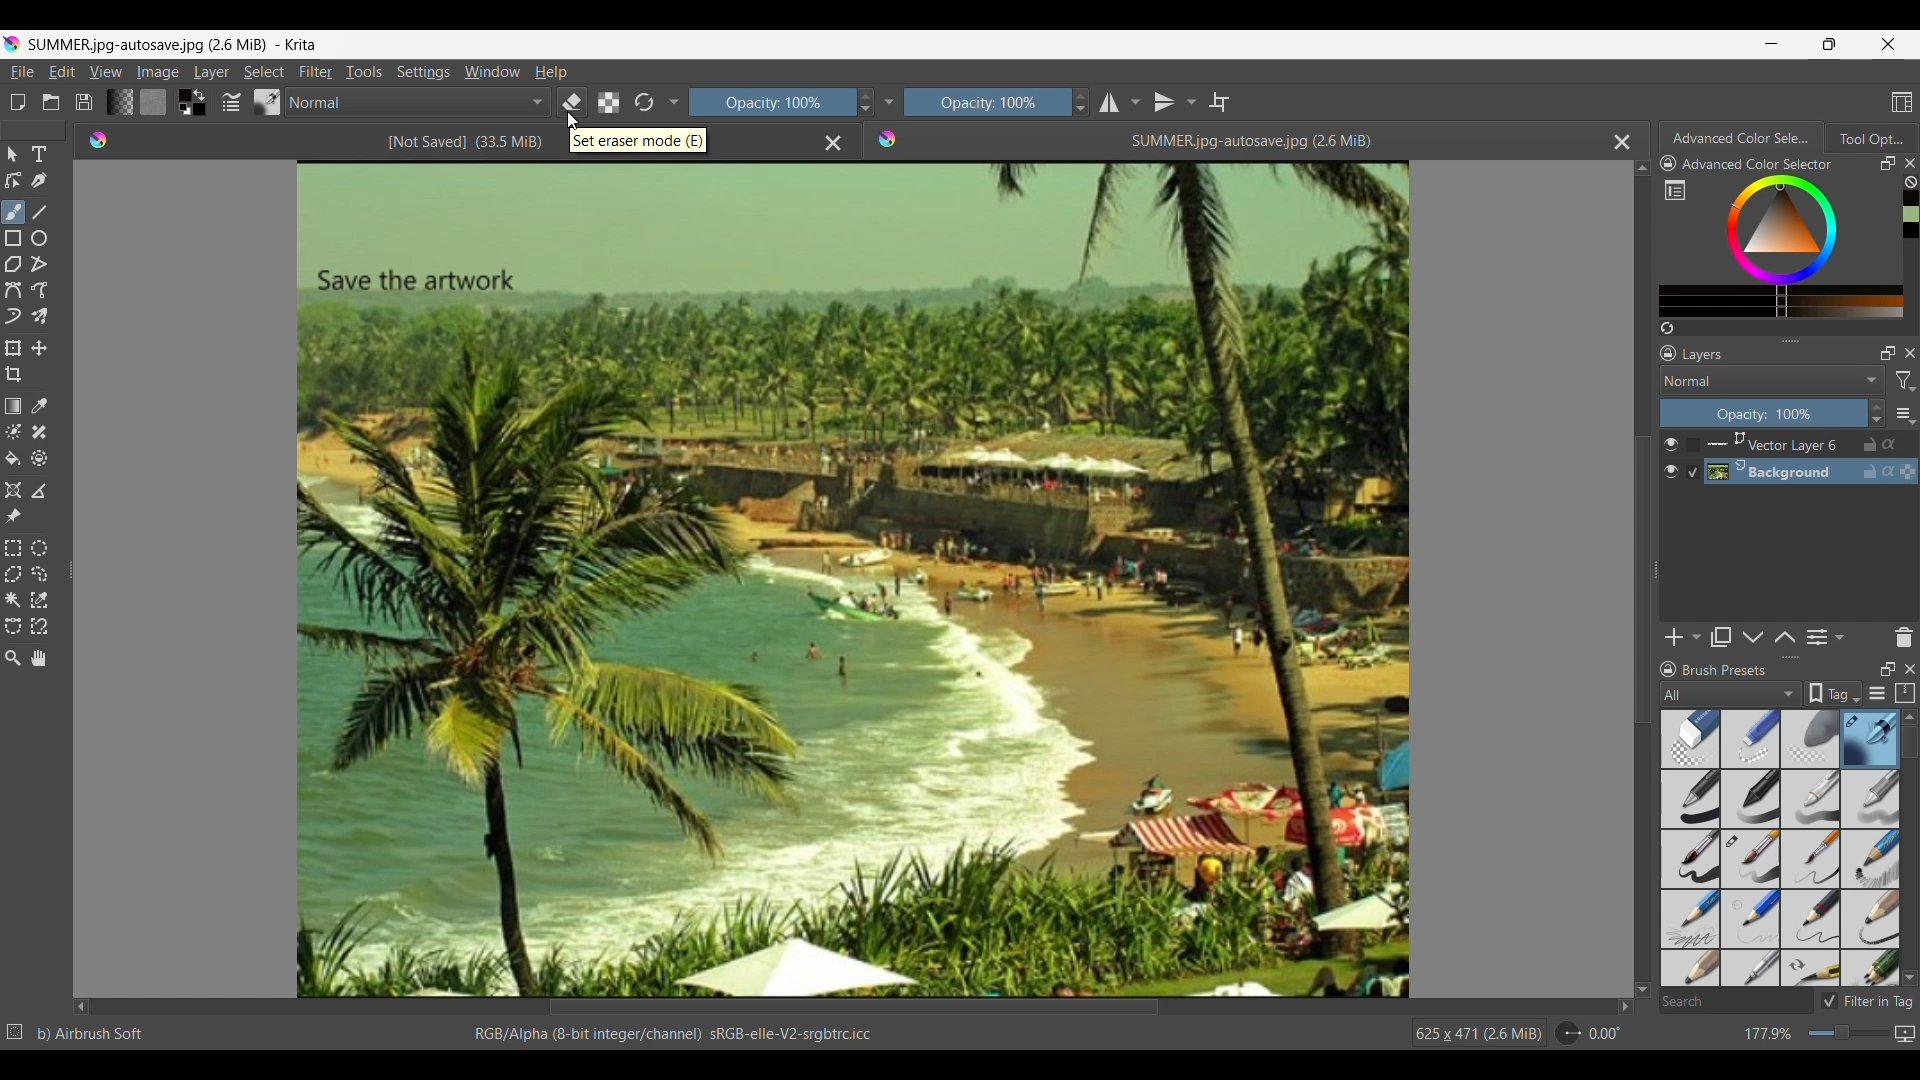  I want to click on View/Change layer properties, so click(1827, 637).